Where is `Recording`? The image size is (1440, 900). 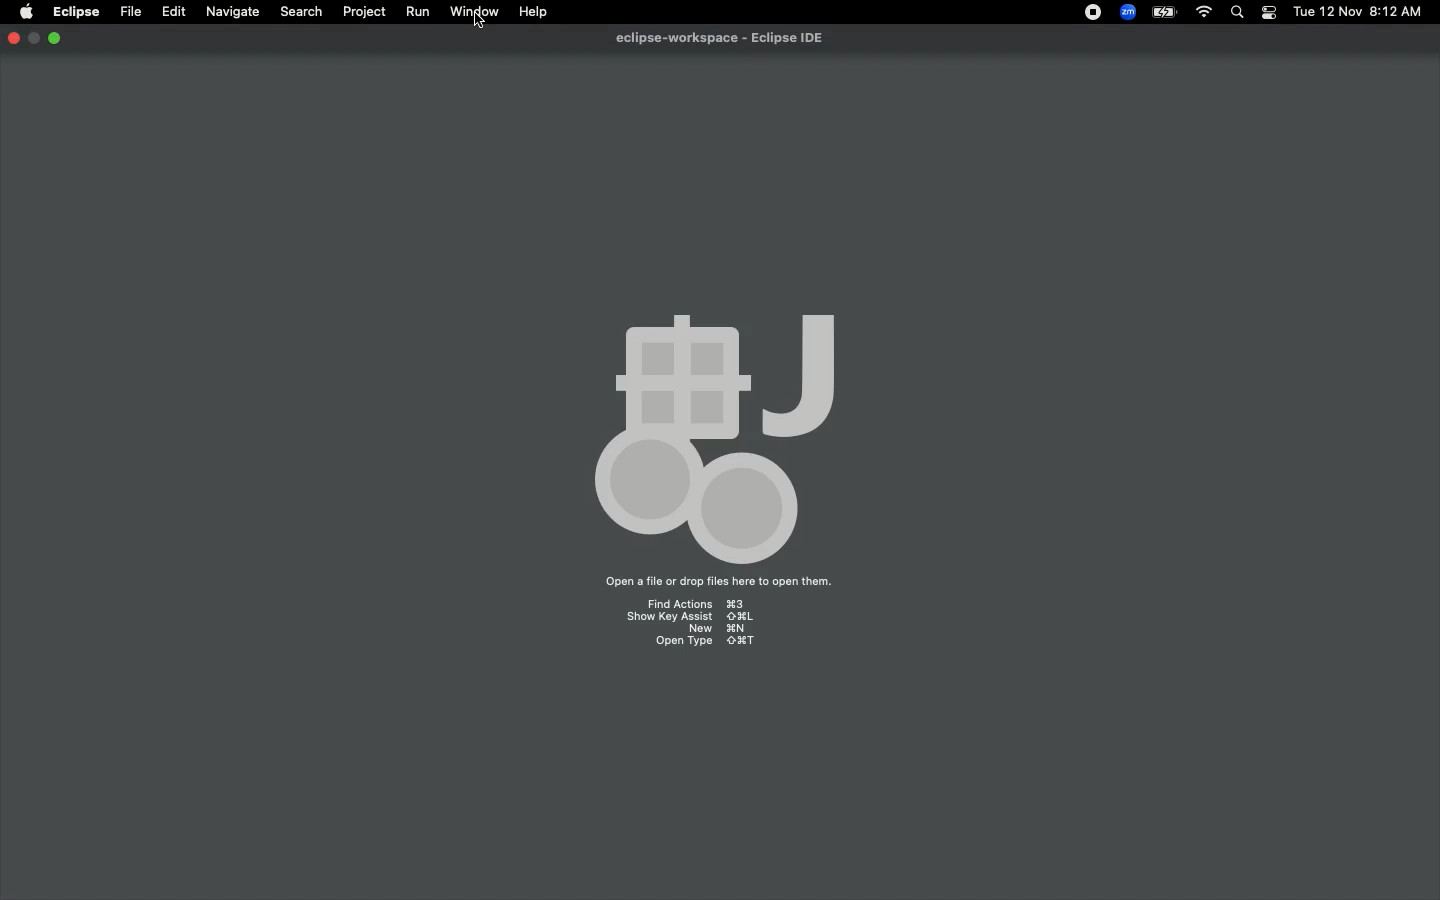
Recording is located at coordinates (1088, 12).